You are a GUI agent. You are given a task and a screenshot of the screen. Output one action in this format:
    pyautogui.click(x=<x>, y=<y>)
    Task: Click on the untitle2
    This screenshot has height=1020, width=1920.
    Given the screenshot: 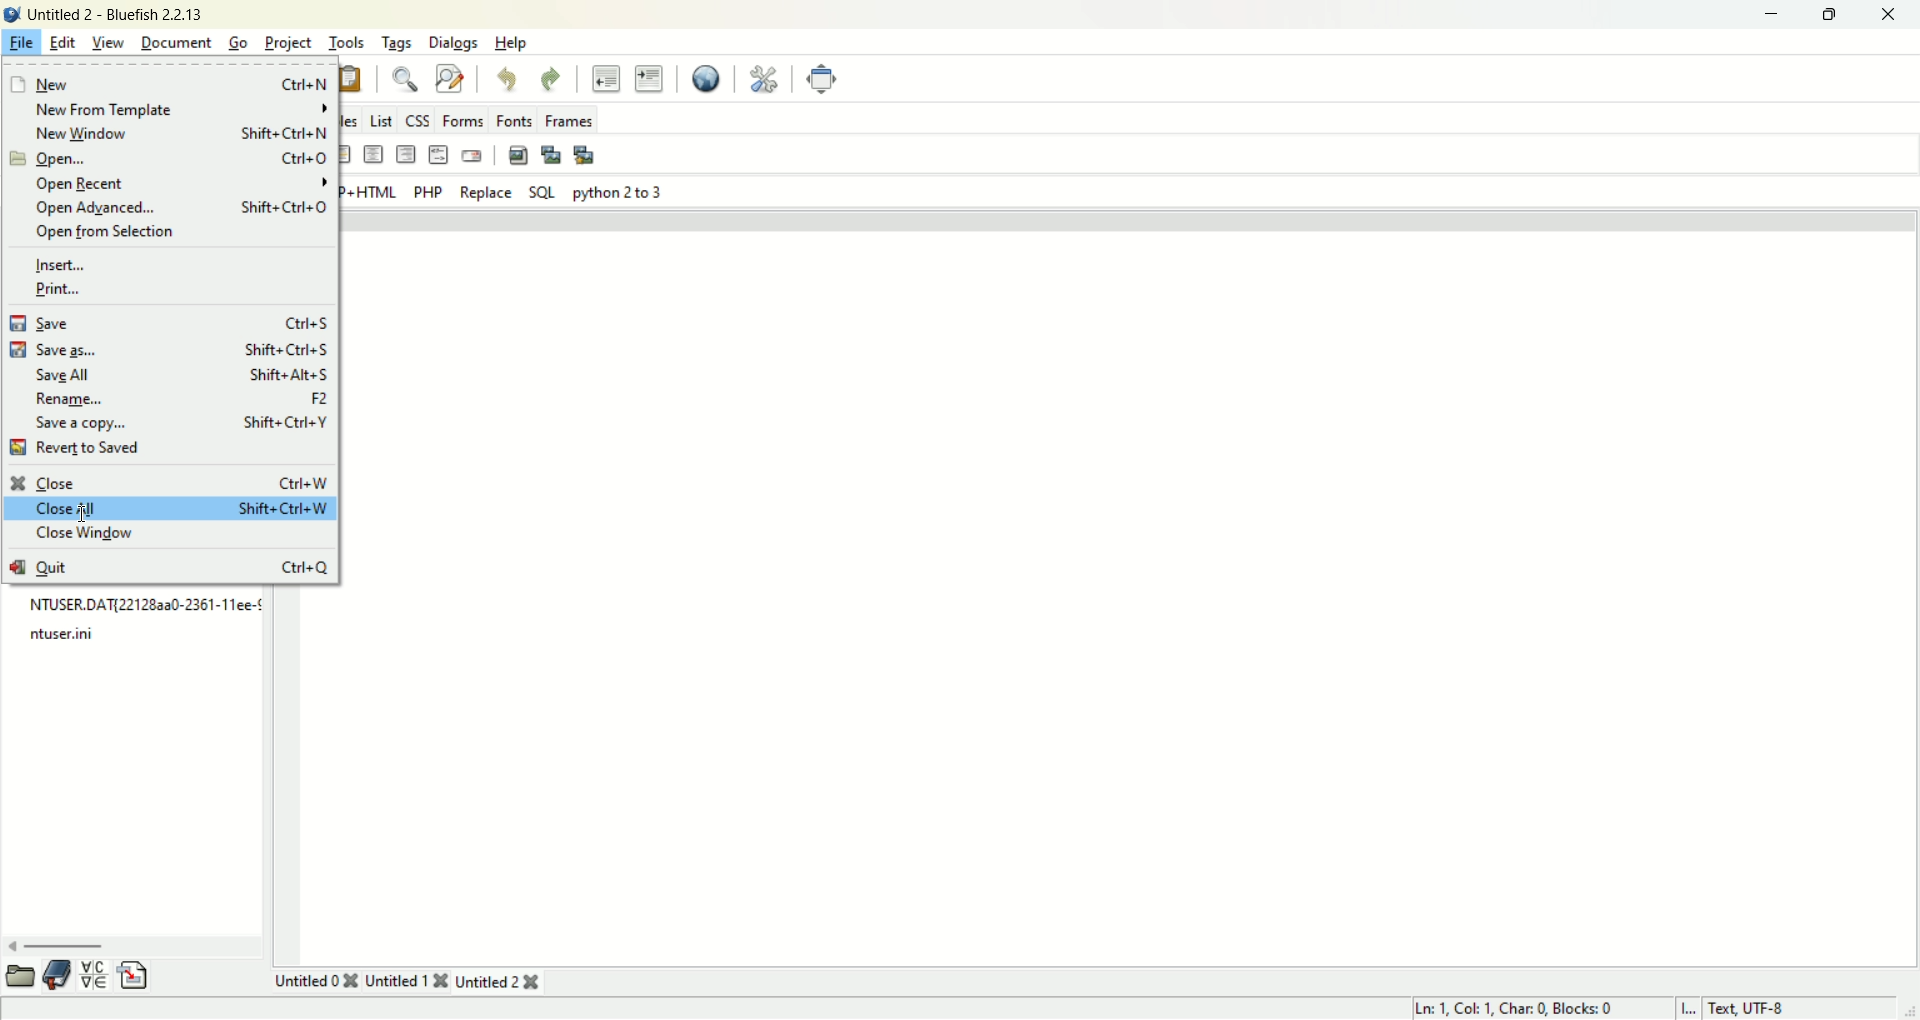 What is the action you would take?
    pyautogui.click(x=502, y=982)
    